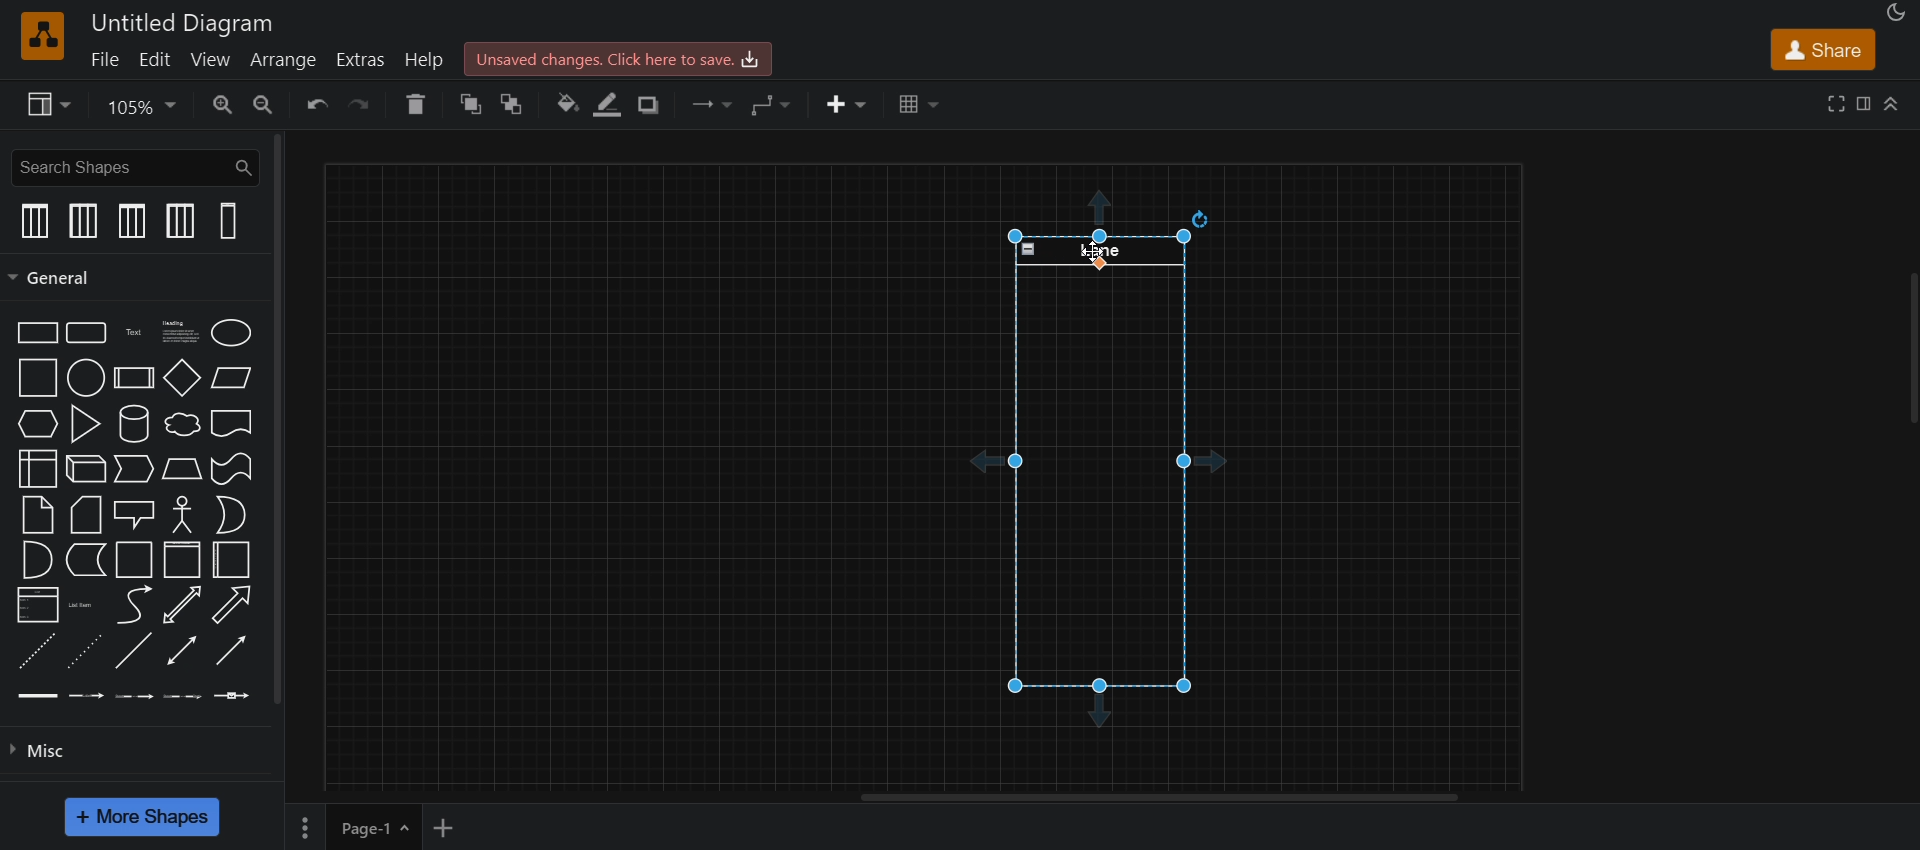  Describe the element at coordinates (39, 426) in the screenshot. I see `hexagon` at that location.